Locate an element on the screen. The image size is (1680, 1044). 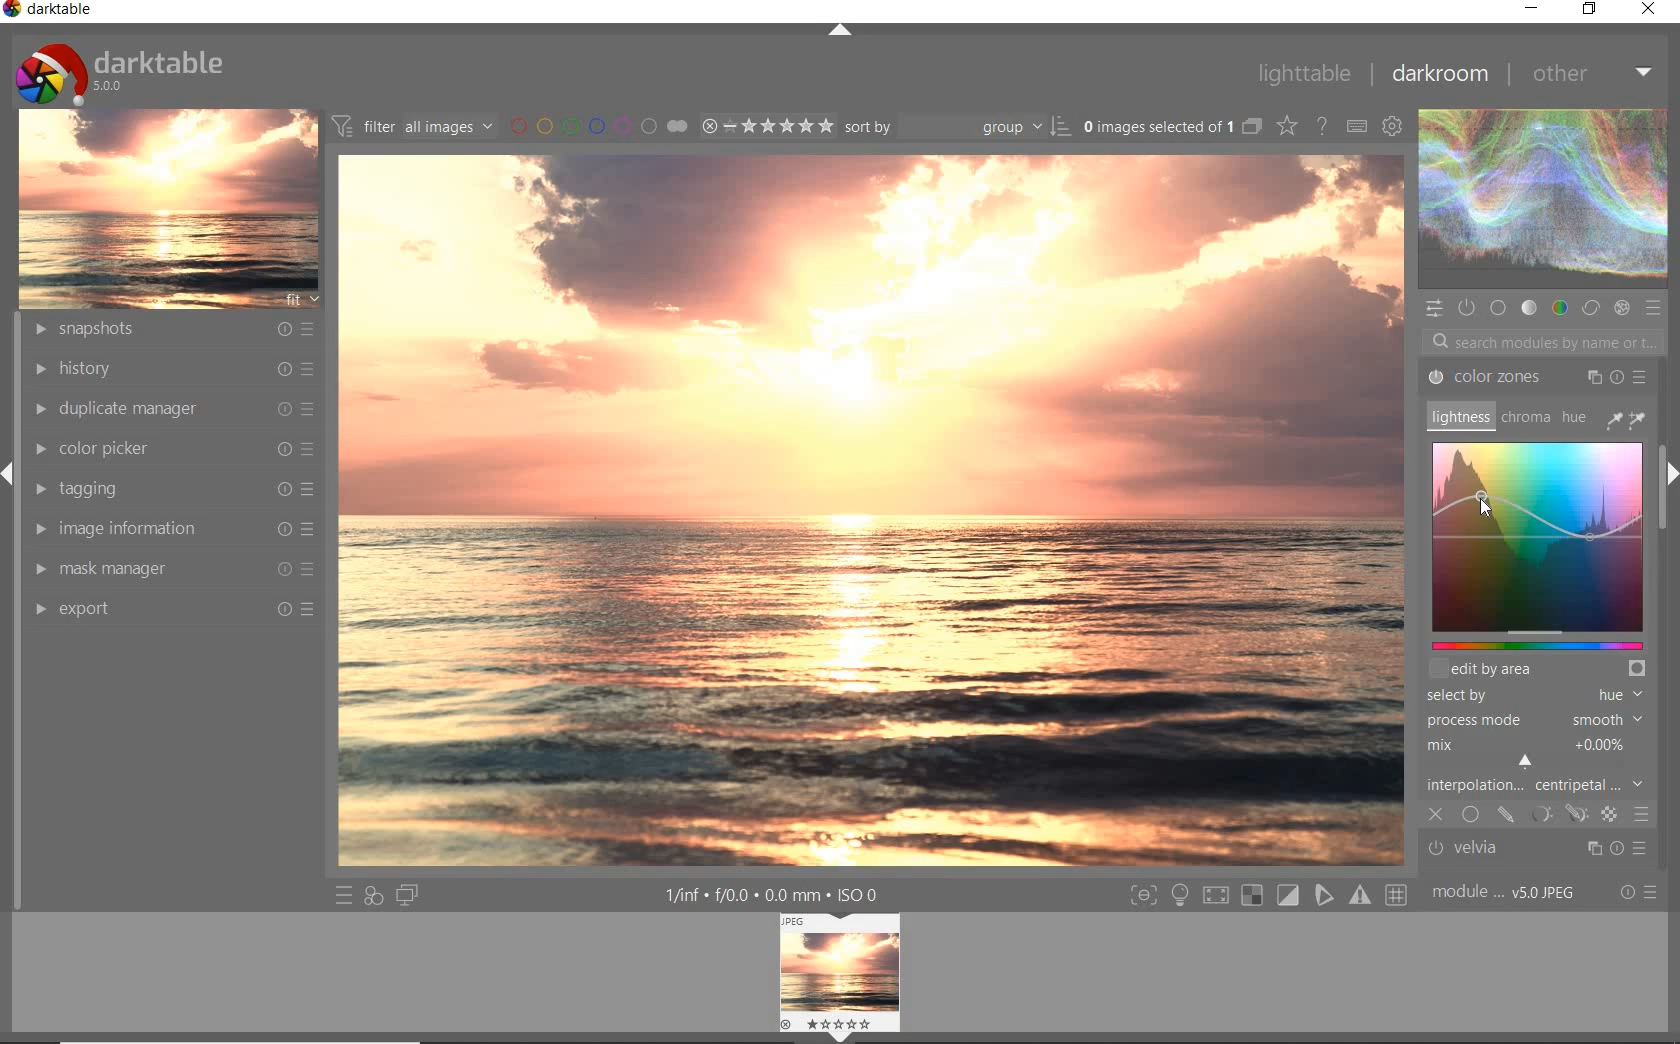
SHOW ONLY ACTIVE MODULES is located at coordinates (1466, 307).